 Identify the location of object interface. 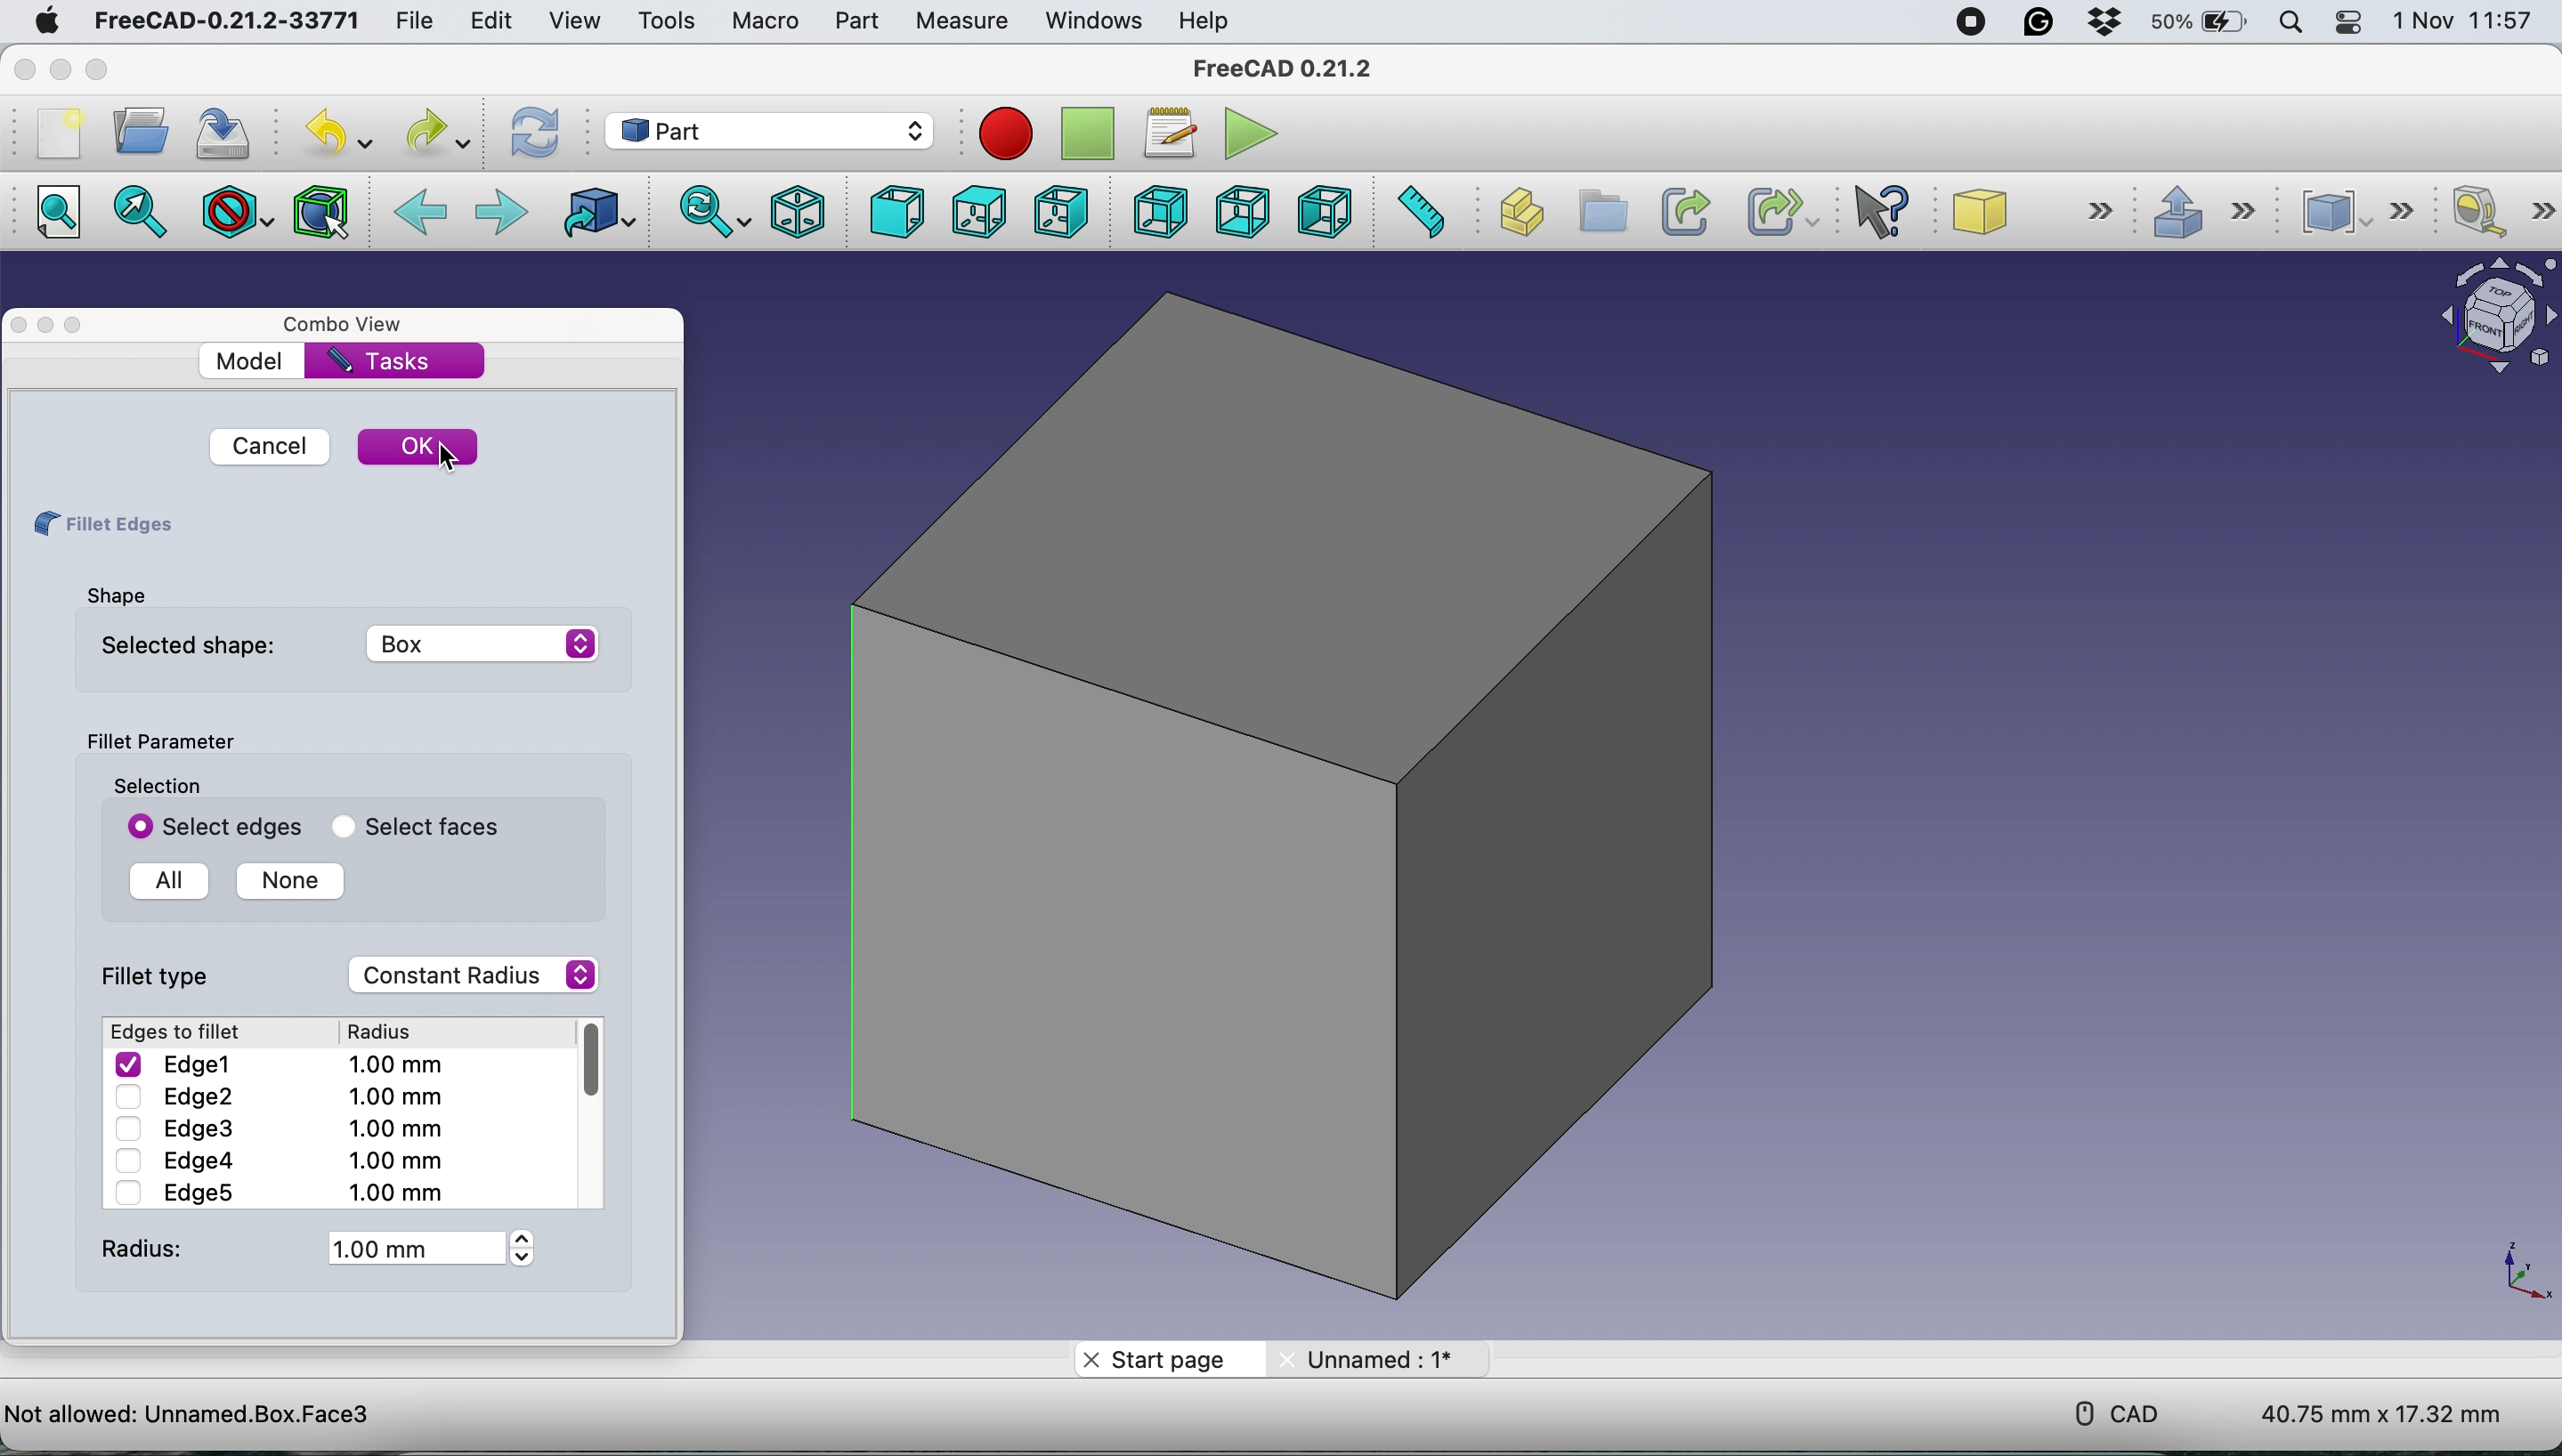
(2488, 320).